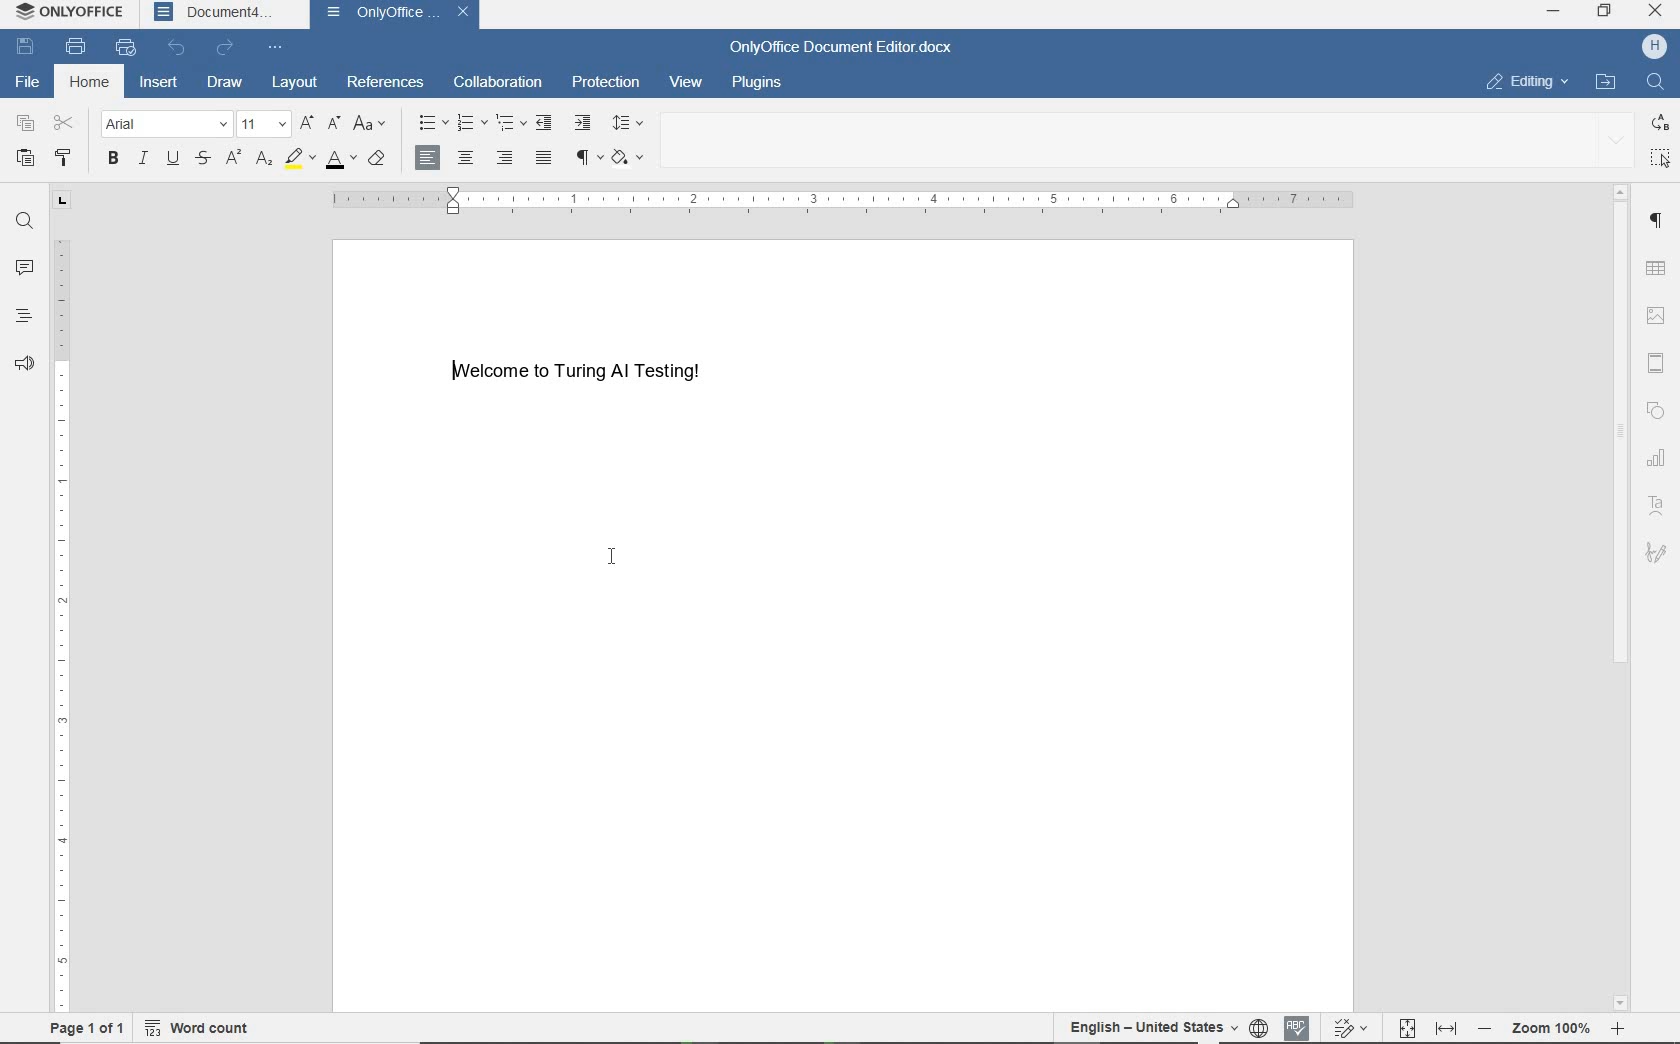 The width and height of the screenshot is (1680, 1044). I want to click on plugins, so click(755, 85).